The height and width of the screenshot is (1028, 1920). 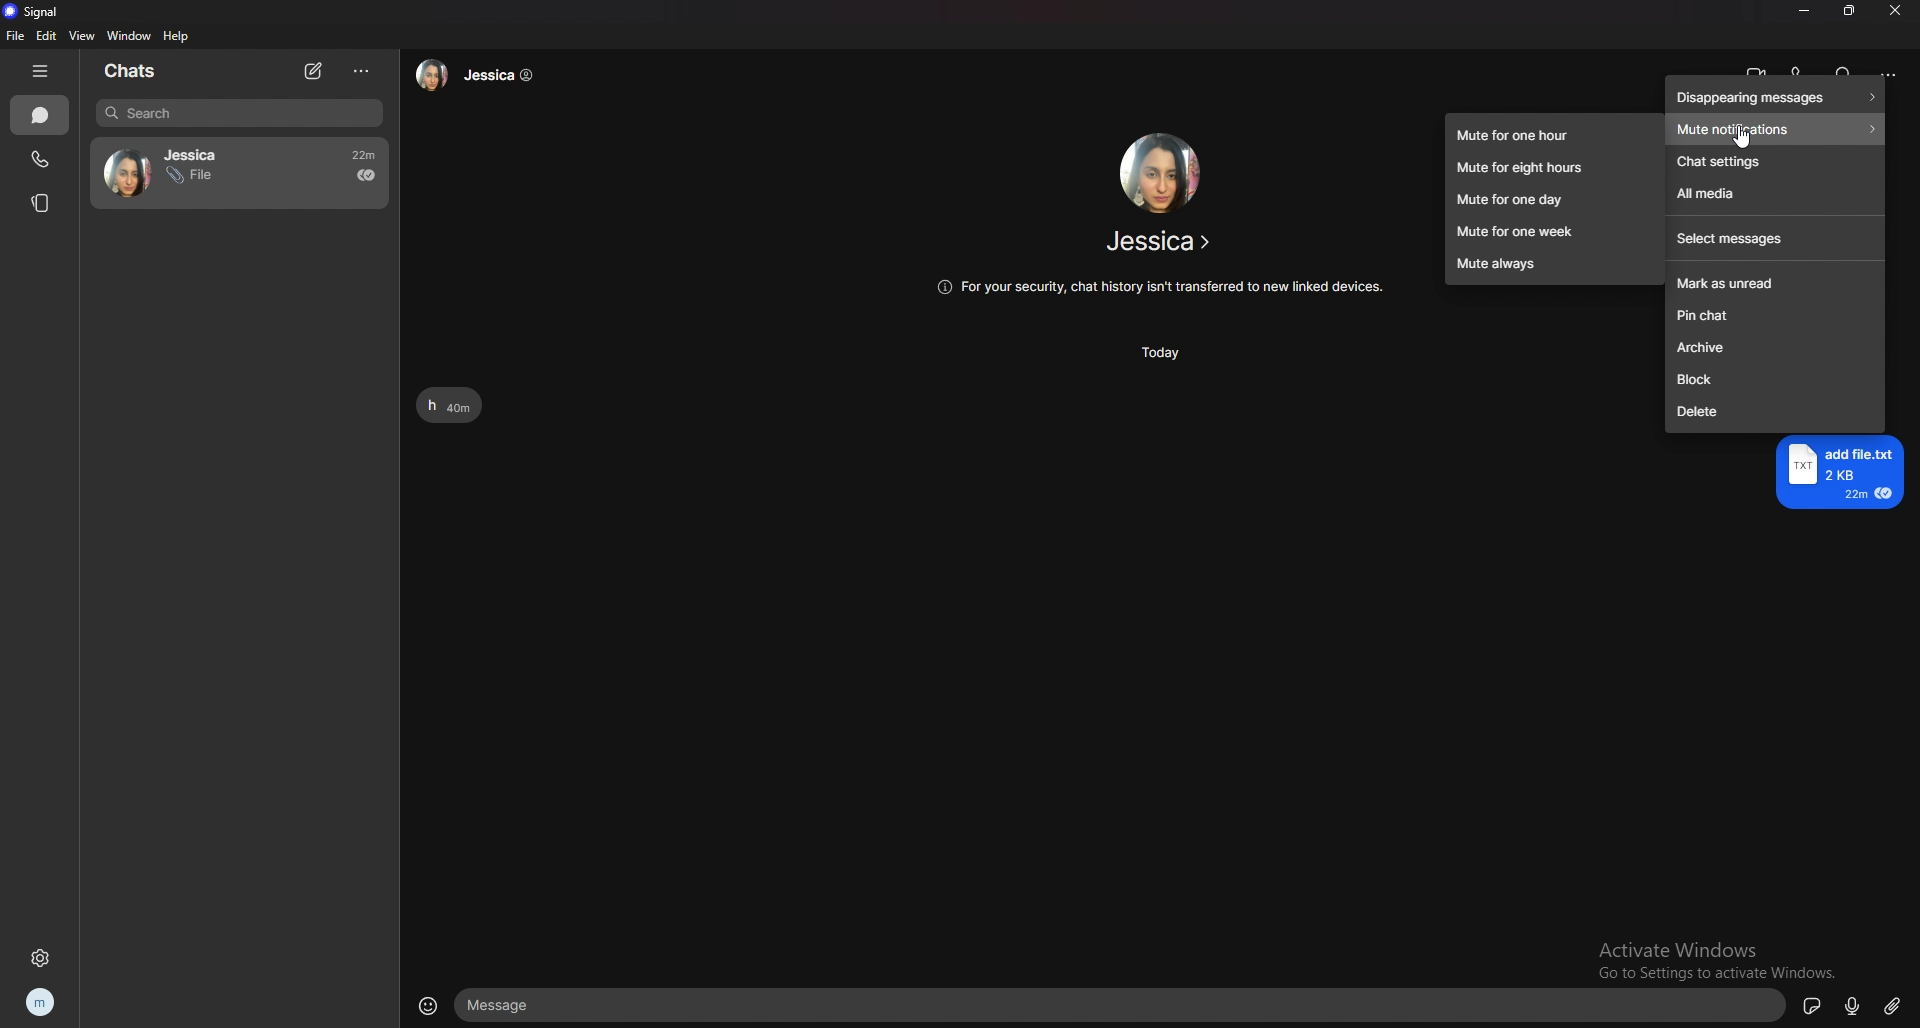 I want to click on pin chat, so click(x=1772, y=319).